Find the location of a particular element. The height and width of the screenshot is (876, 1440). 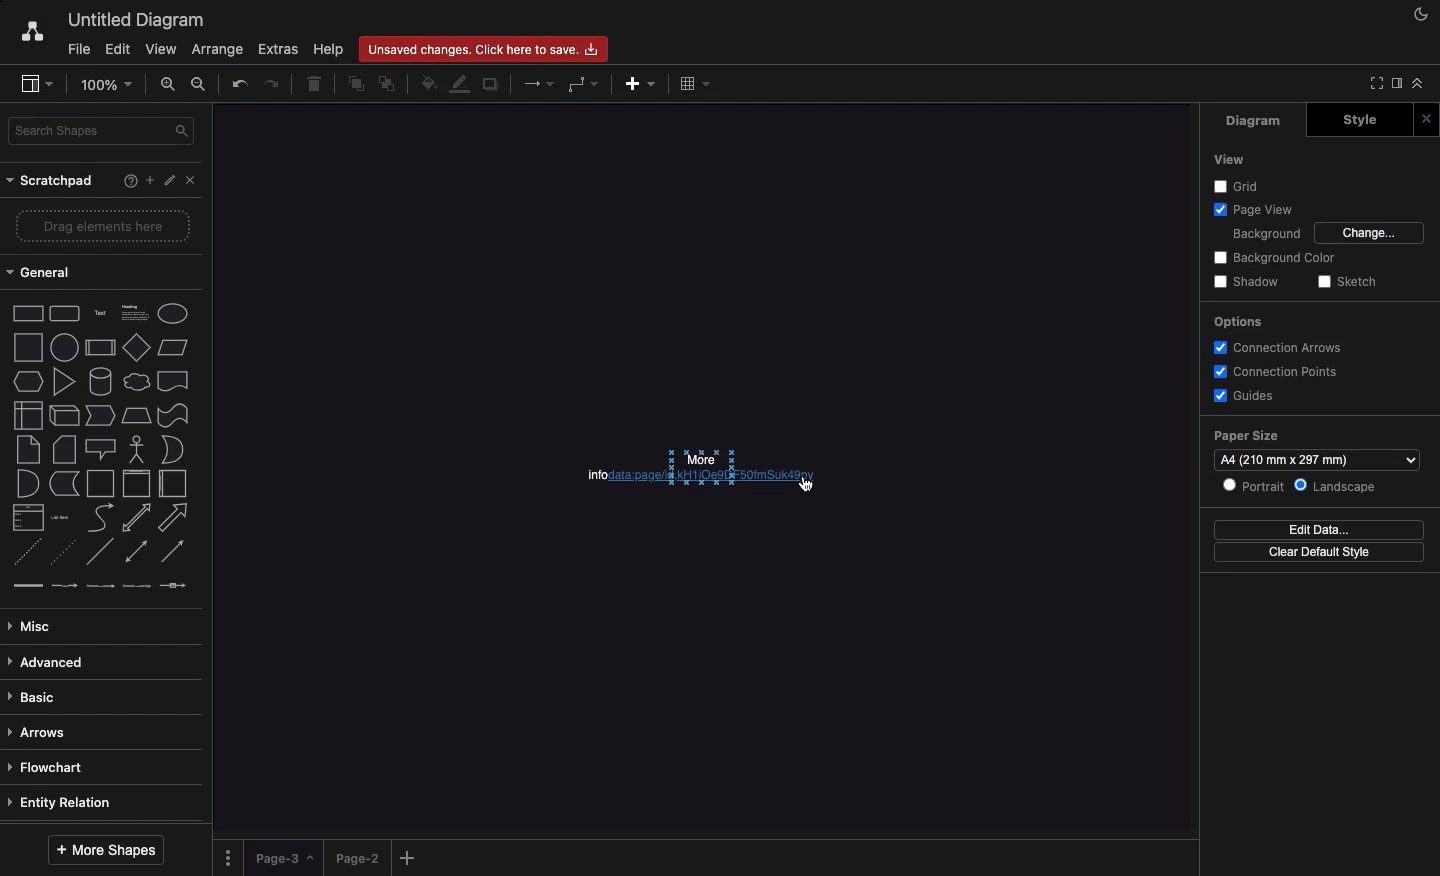

Untitled diagram is located at coordinates (130, 20).